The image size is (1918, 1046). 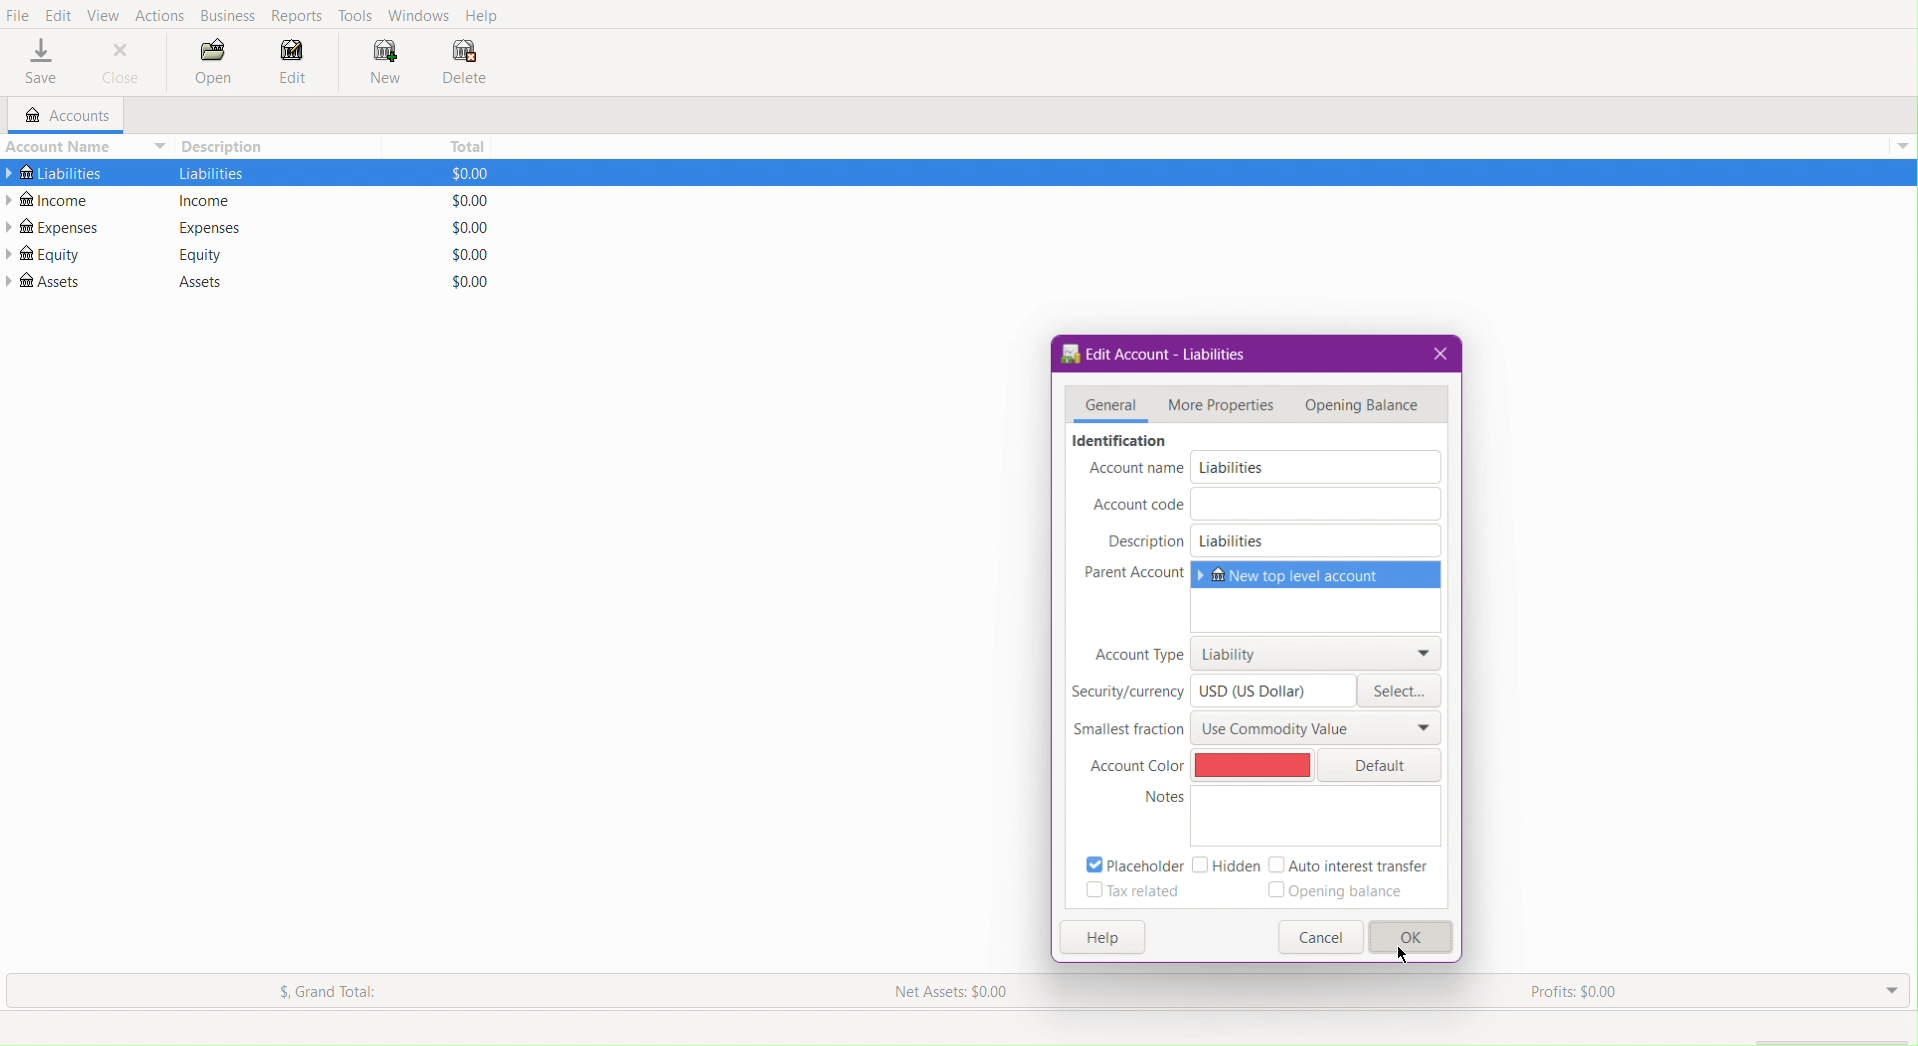 What do you see at coordinates (1889, 991) in the screenshot?
I see `Drop Down` at bounding box center [1889, 991].